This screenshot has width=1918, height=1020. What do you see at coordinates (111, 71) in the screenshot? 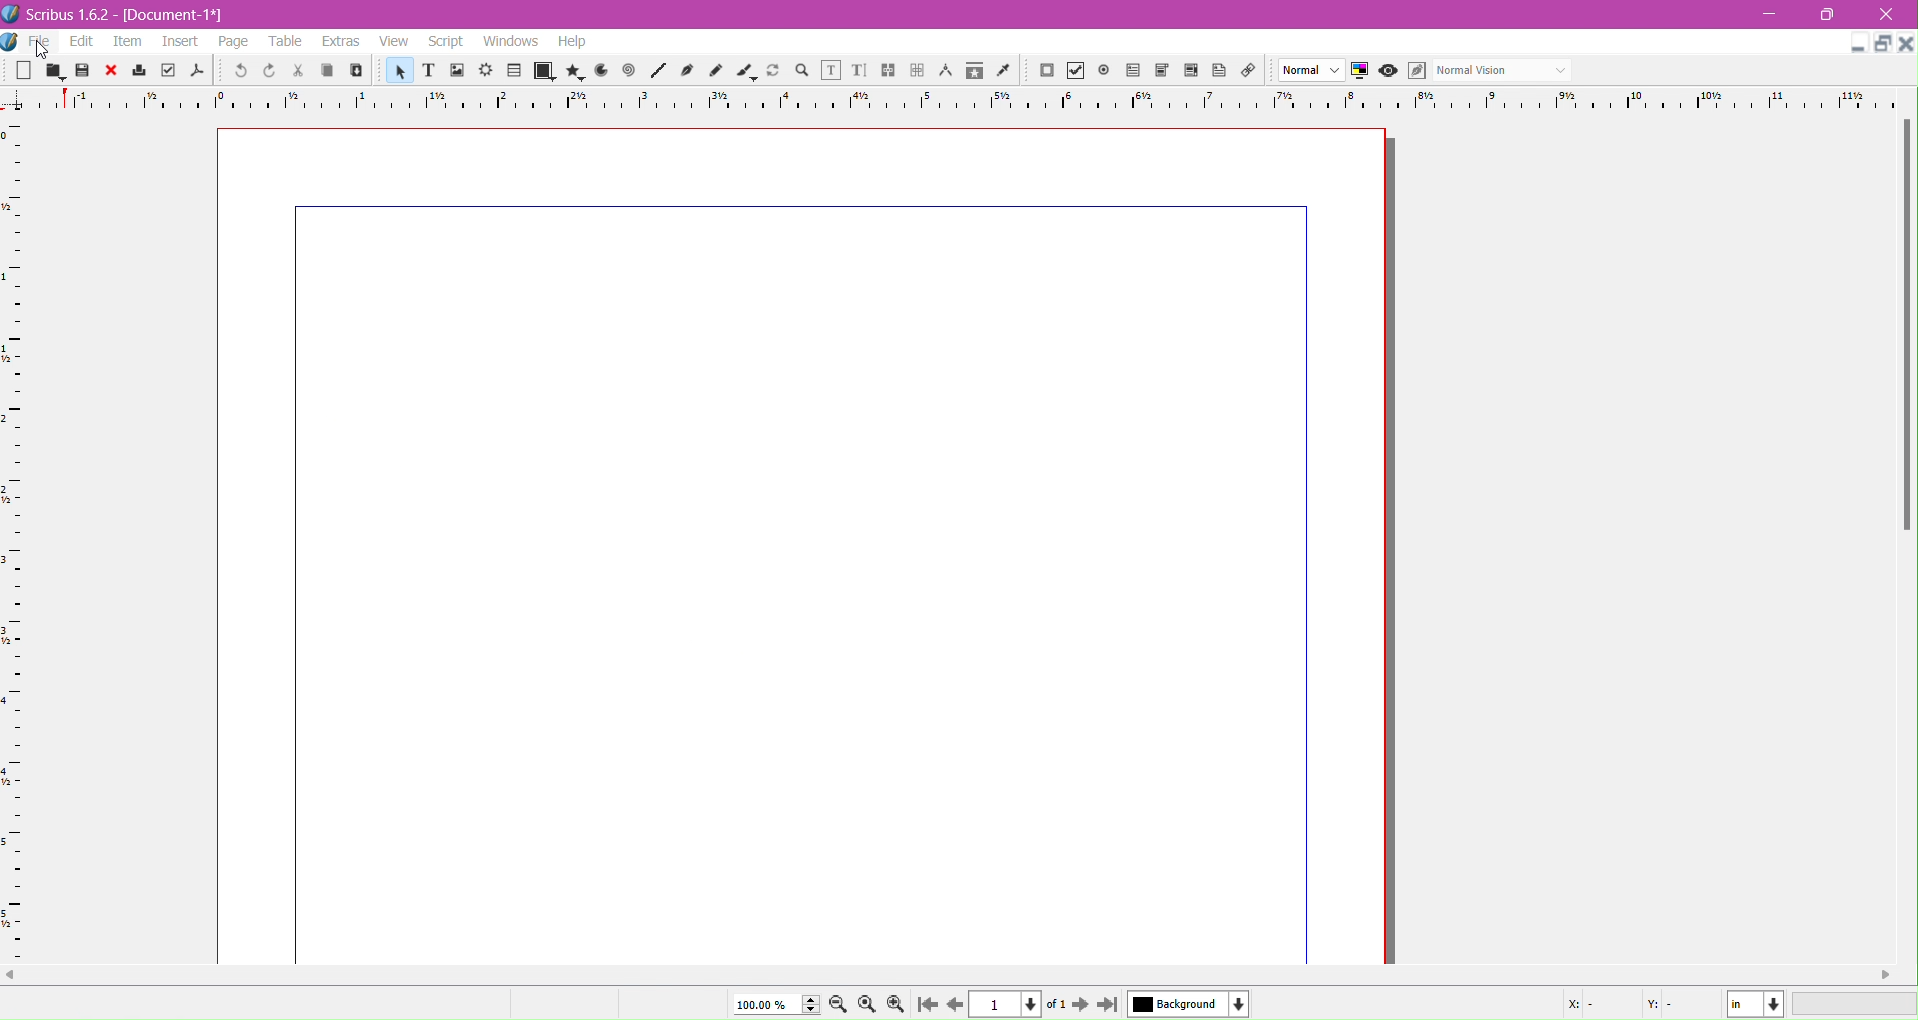
I see `close` at bounding box center [111, 71].